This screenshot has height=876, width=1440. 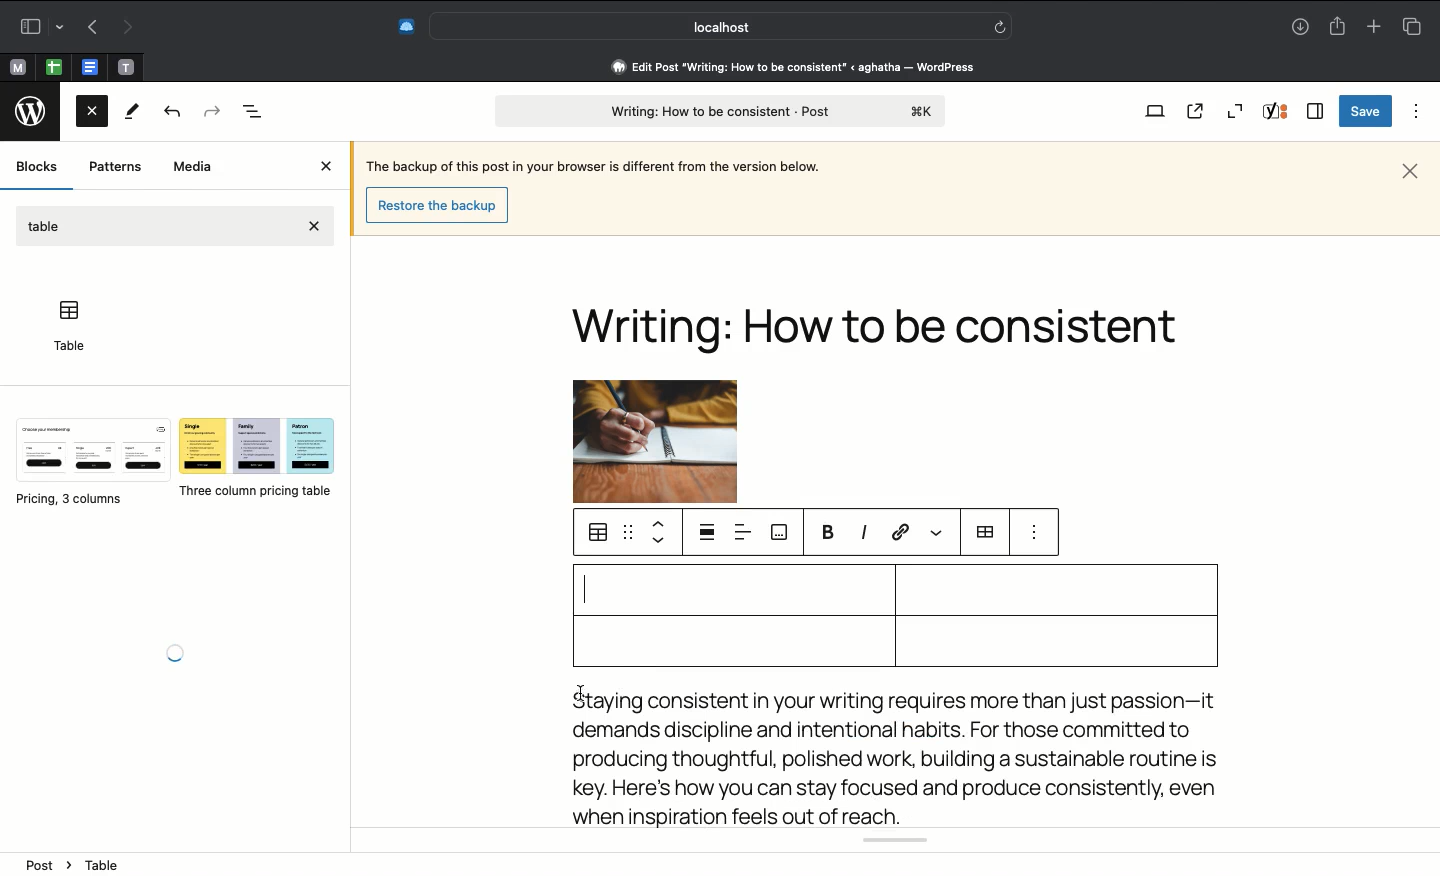 What do you see at coordinates (827, 534) in the screenshot?
I see `Bol` at bounding box center [827, 534].